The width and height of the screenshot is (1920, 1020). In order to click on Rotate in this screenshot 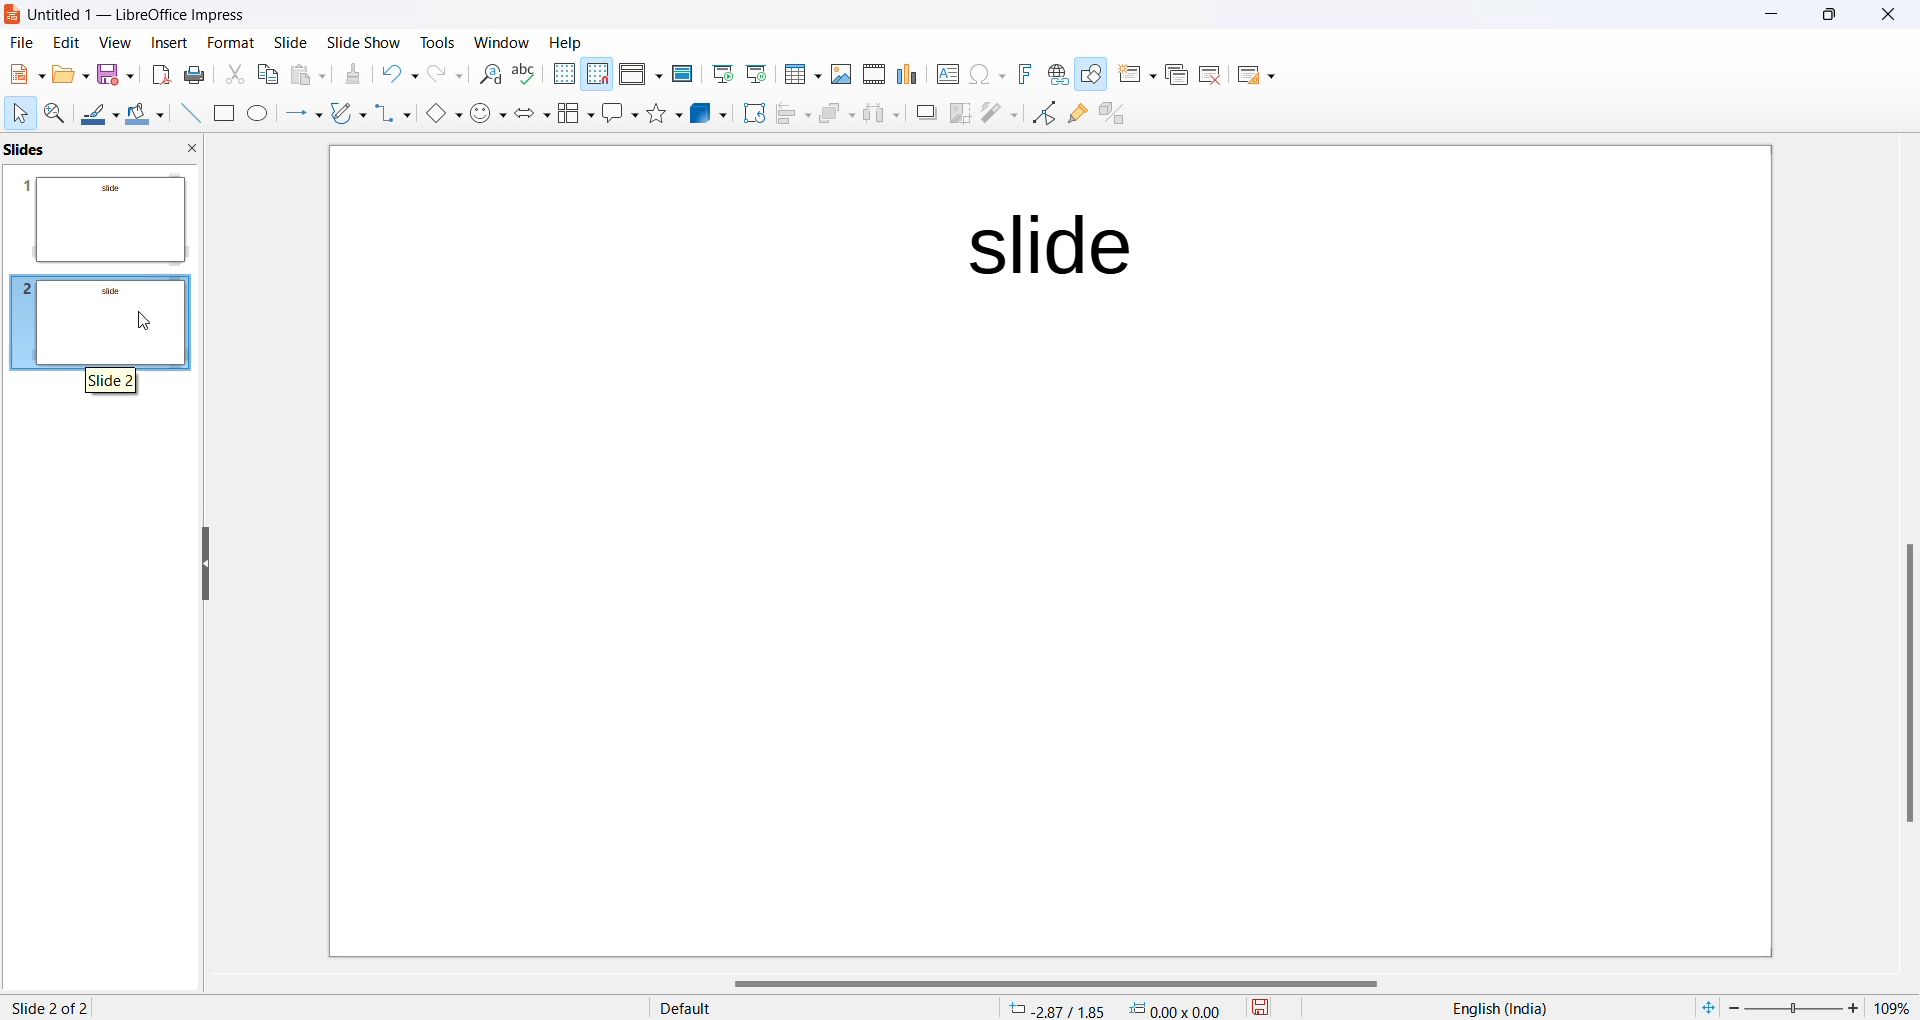, I will do `click(749, 115)`.